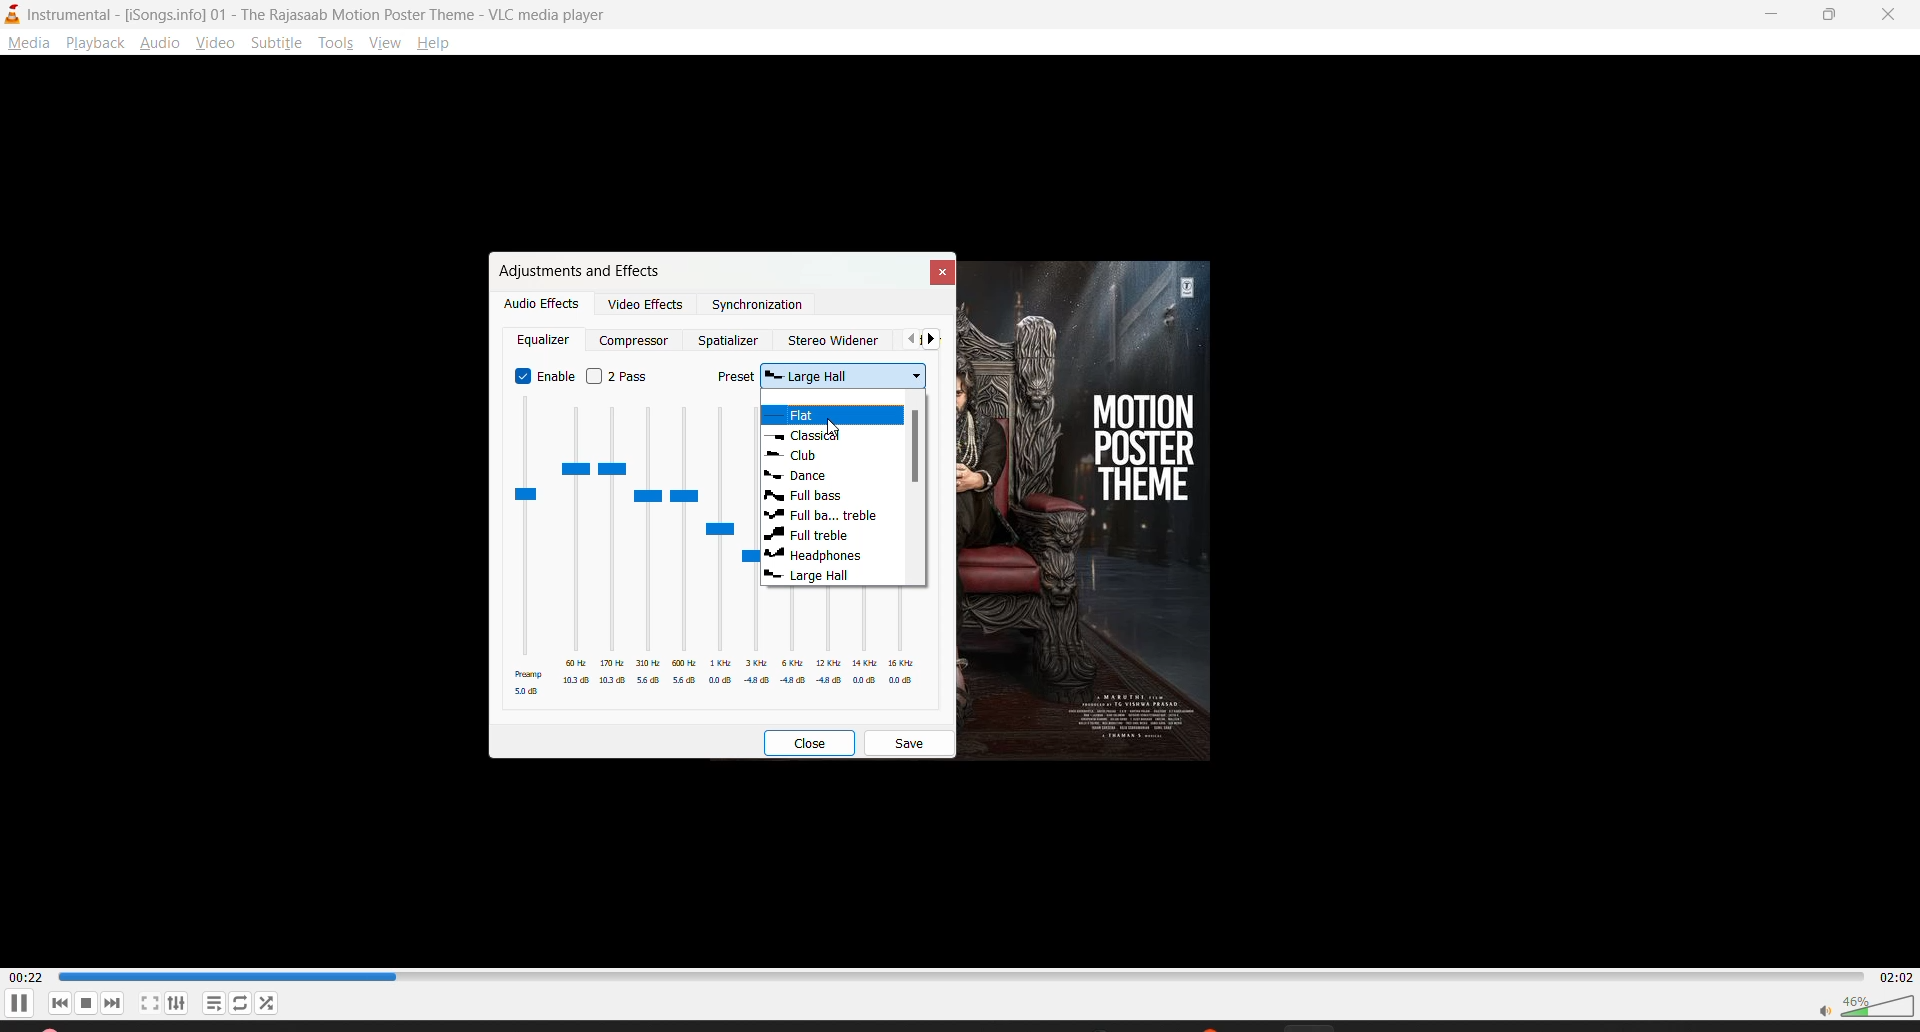  Describe the element at coordinates (311, 14) in the screenshot. I see `Instrumental - [Songsinfo]01 - The Rajasaab Motion Poster Theme - VLC media player` at that location.